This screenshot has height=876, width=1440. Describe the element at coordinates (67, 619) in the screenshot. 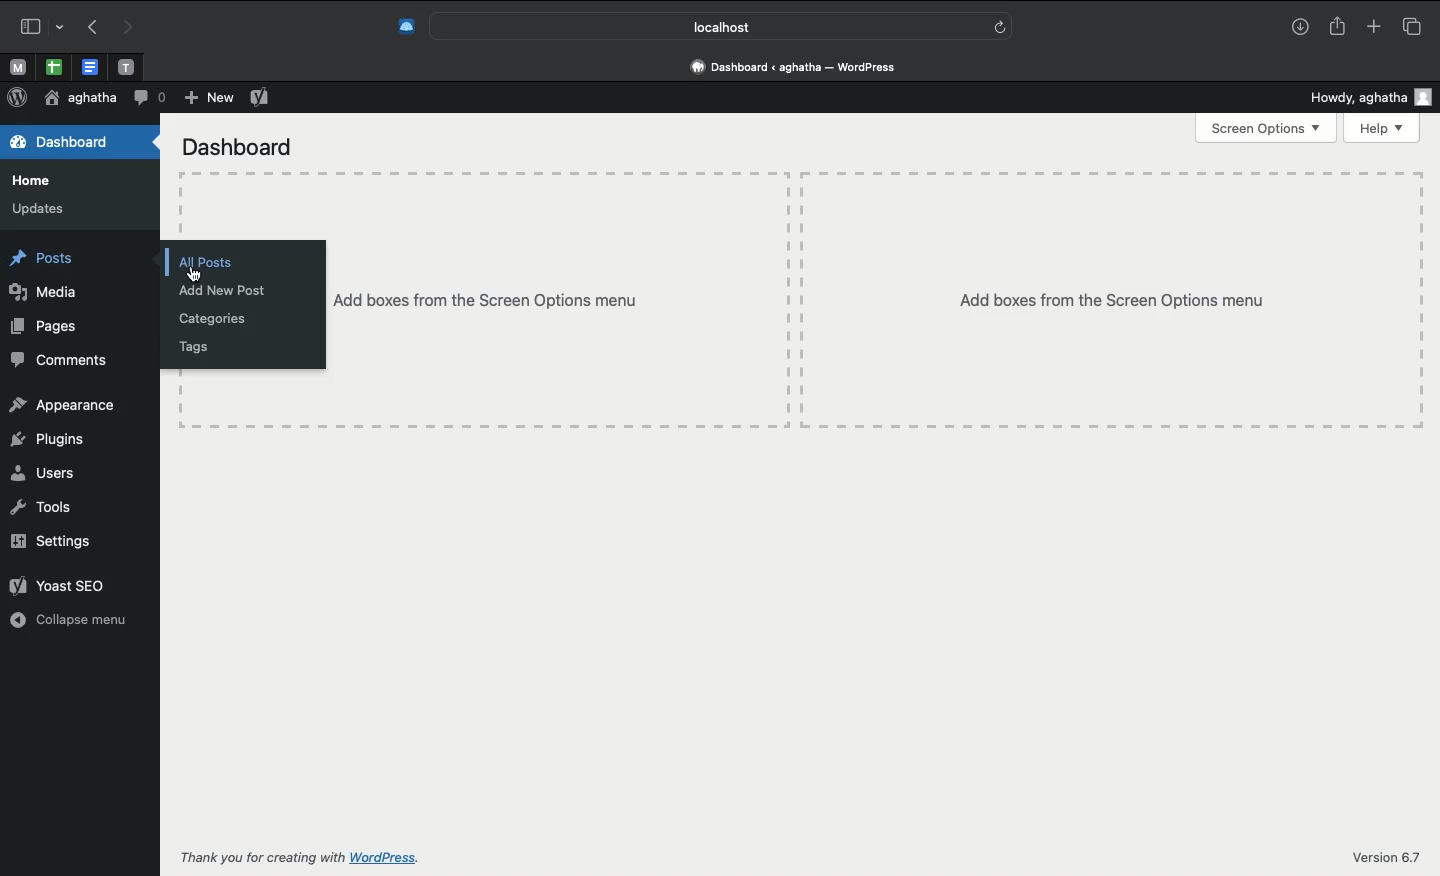

I see `Collapse menu` at that location.